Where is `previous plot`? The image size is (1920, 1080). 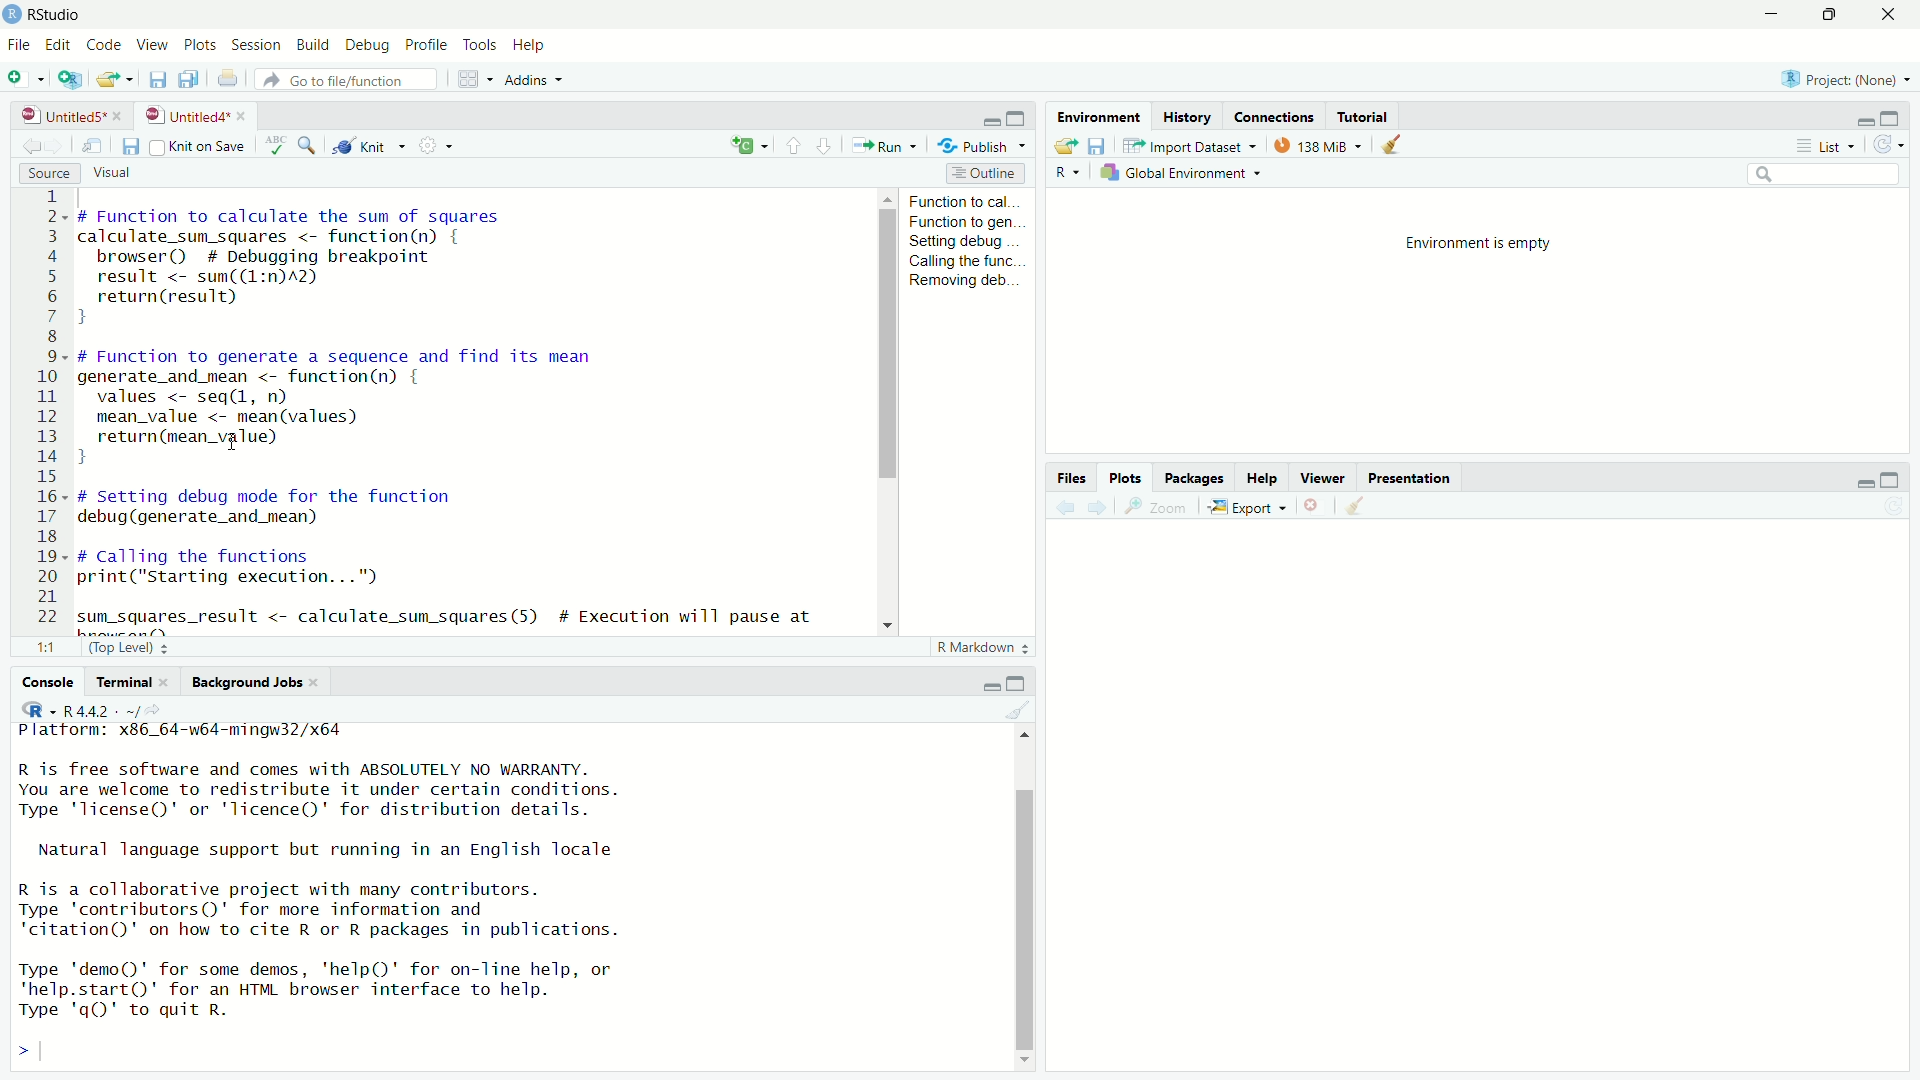
previous plot is located at coordinates (1062, 506).